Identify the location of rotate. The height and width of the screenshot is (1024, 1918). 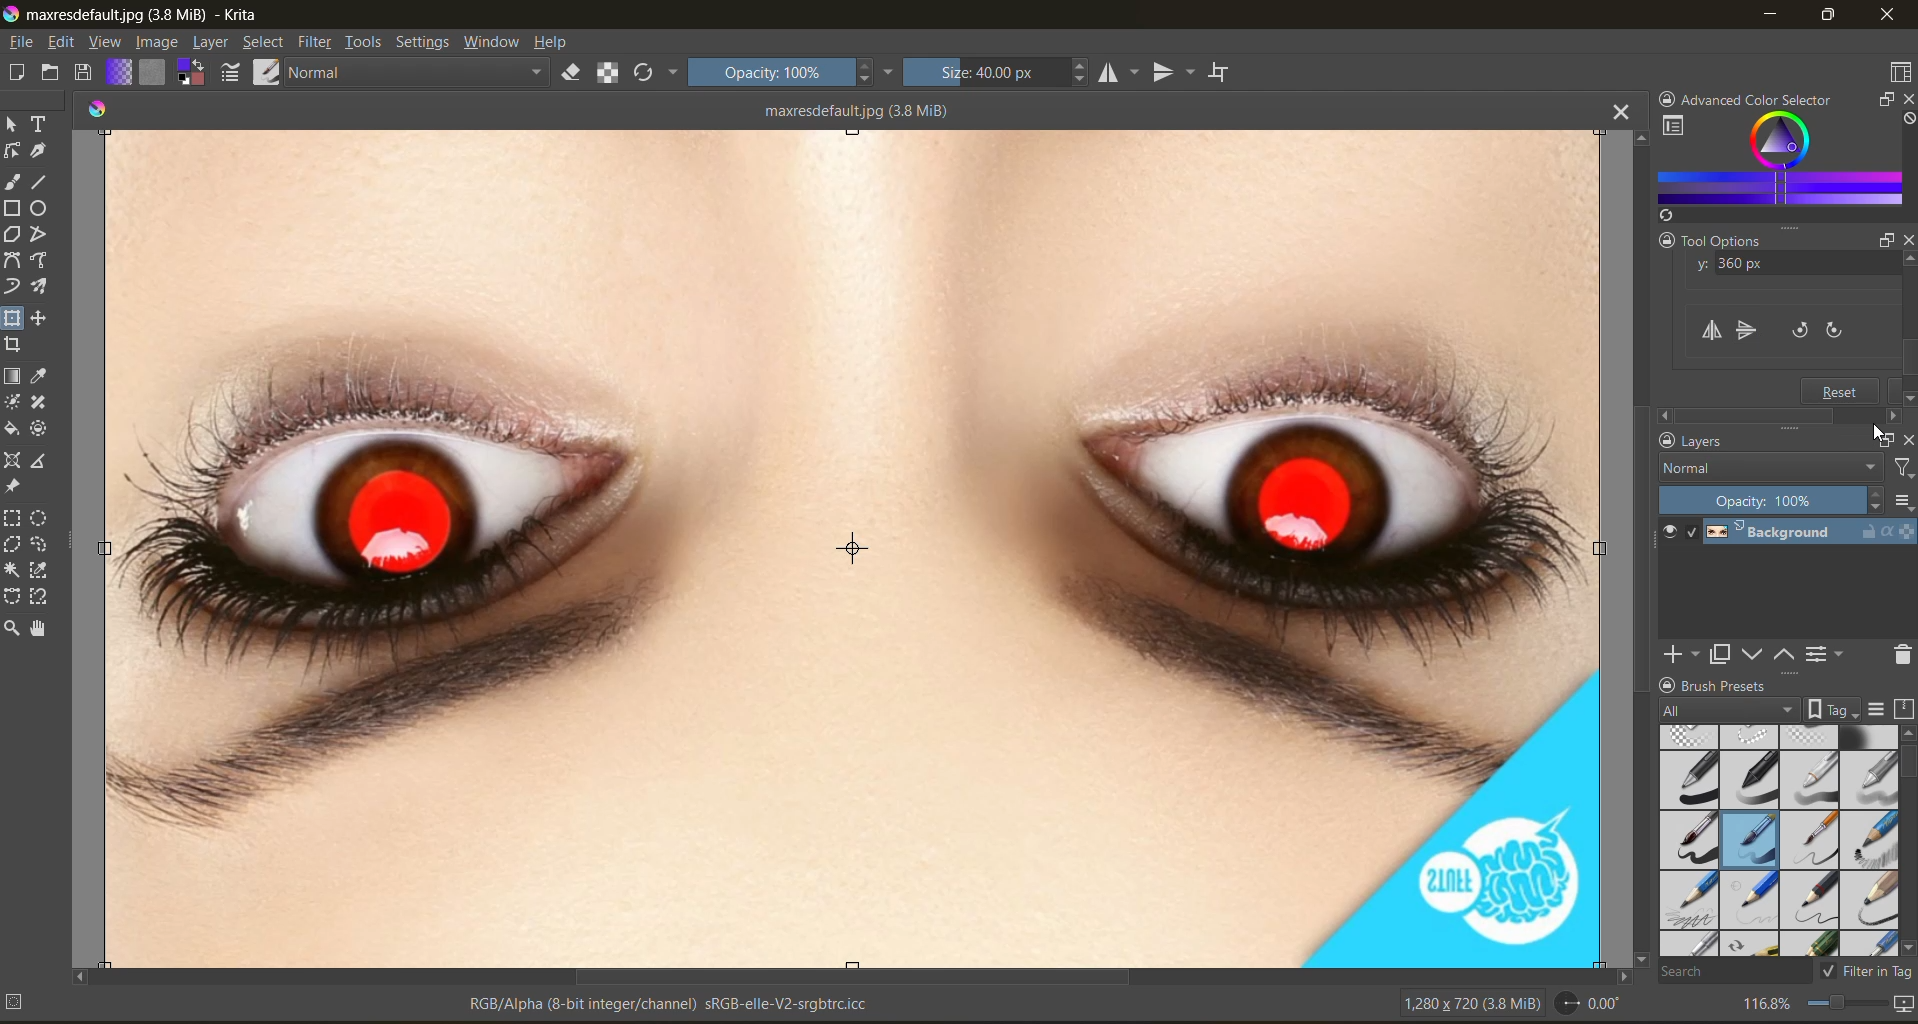
(1590, 1004).